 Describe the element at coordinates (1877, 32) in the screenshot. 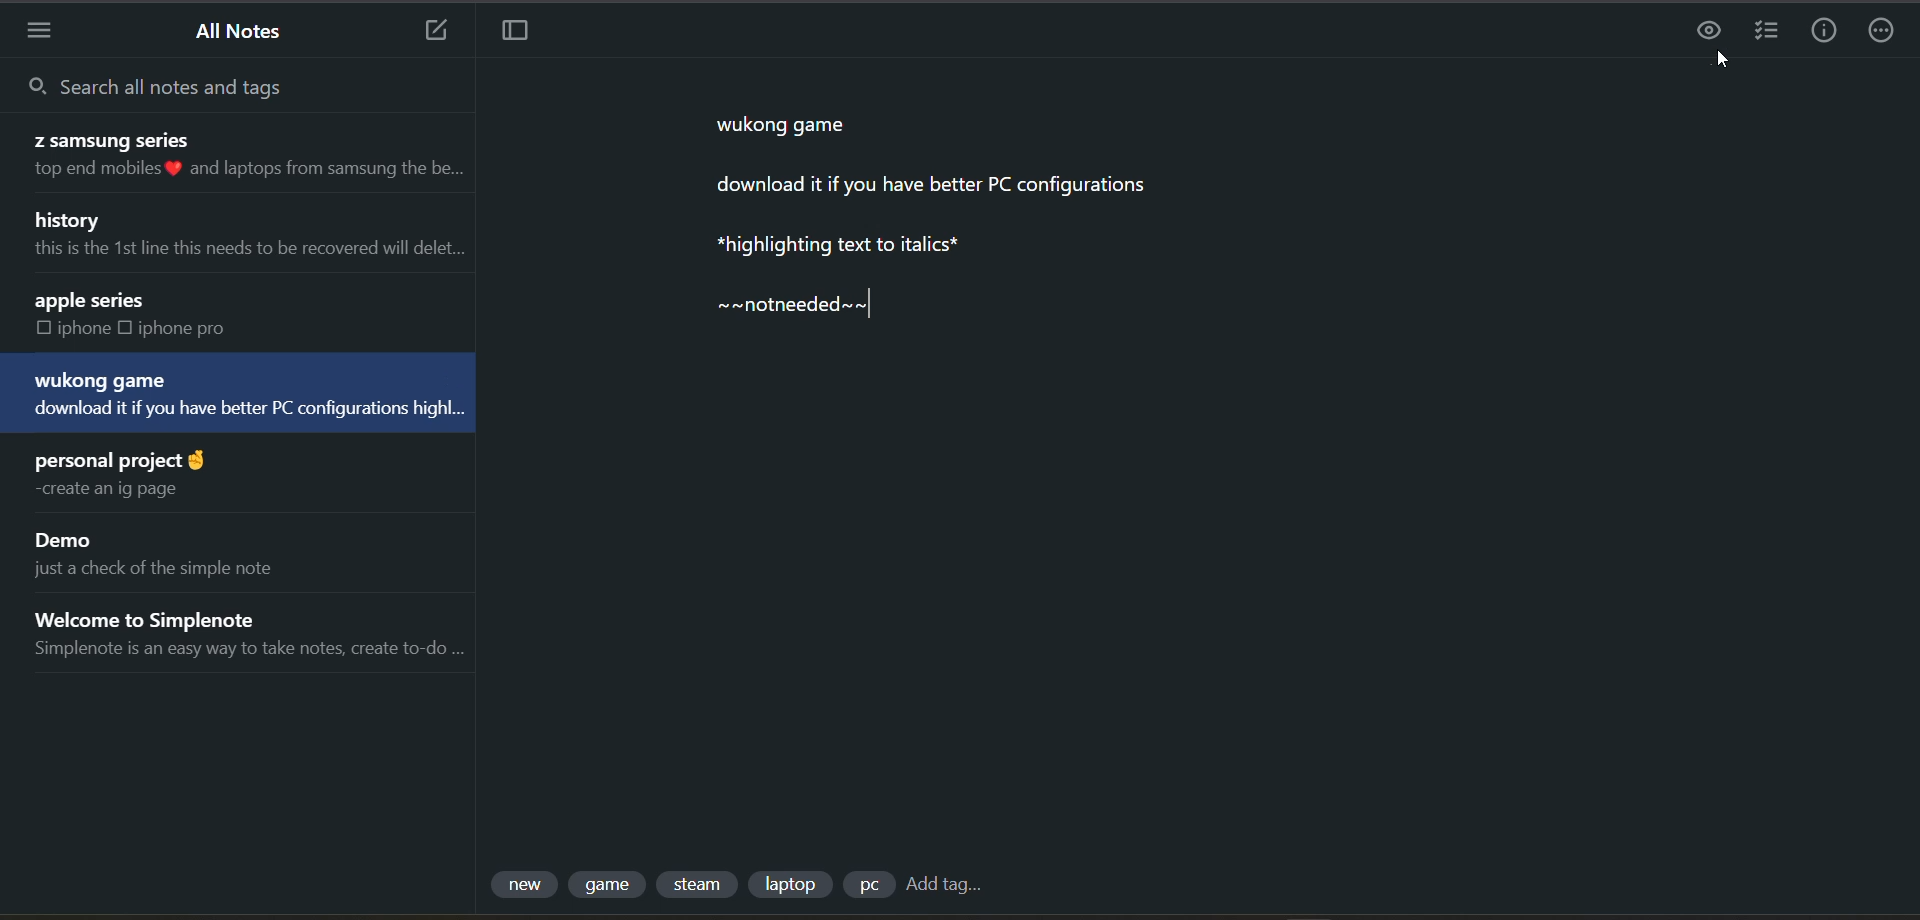

I see `actions` at that location.